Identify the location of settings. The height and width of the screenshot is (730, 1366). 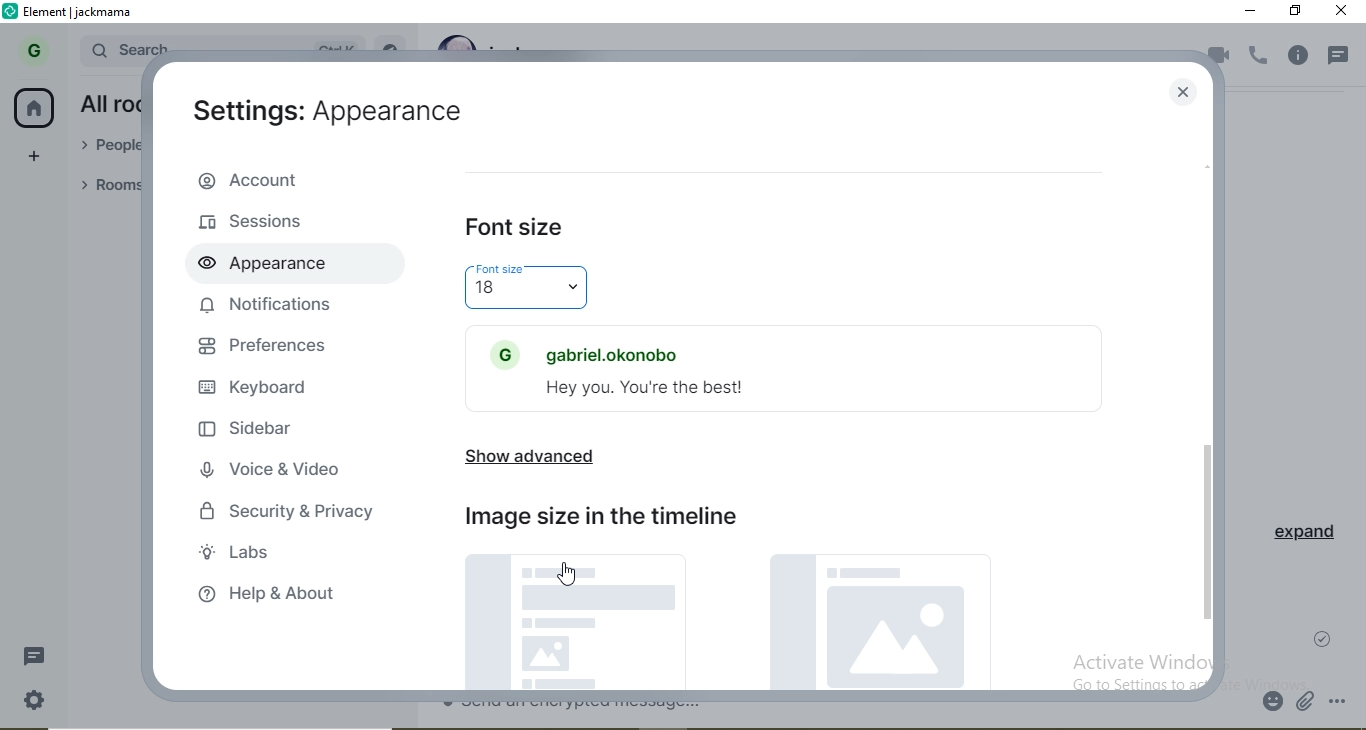
(34, 700).